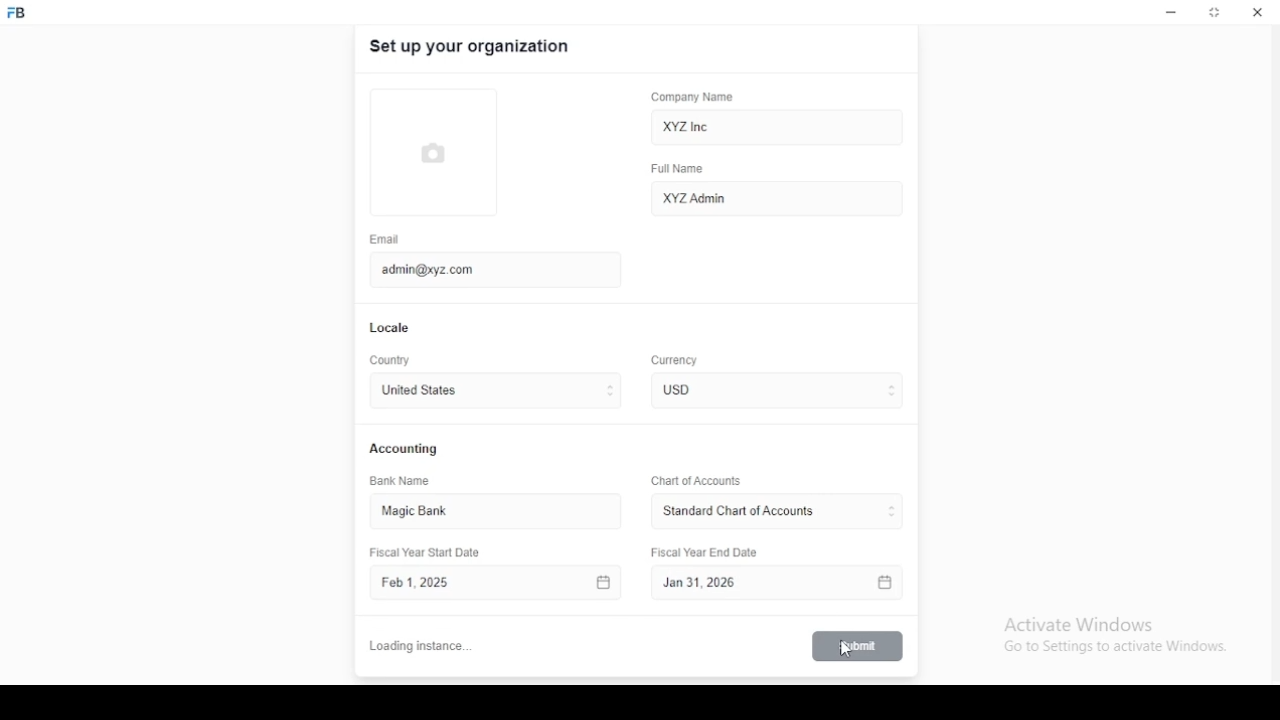 This screenshot has width=1280, height=720. I want to click on magic bank, so click(423, 512).